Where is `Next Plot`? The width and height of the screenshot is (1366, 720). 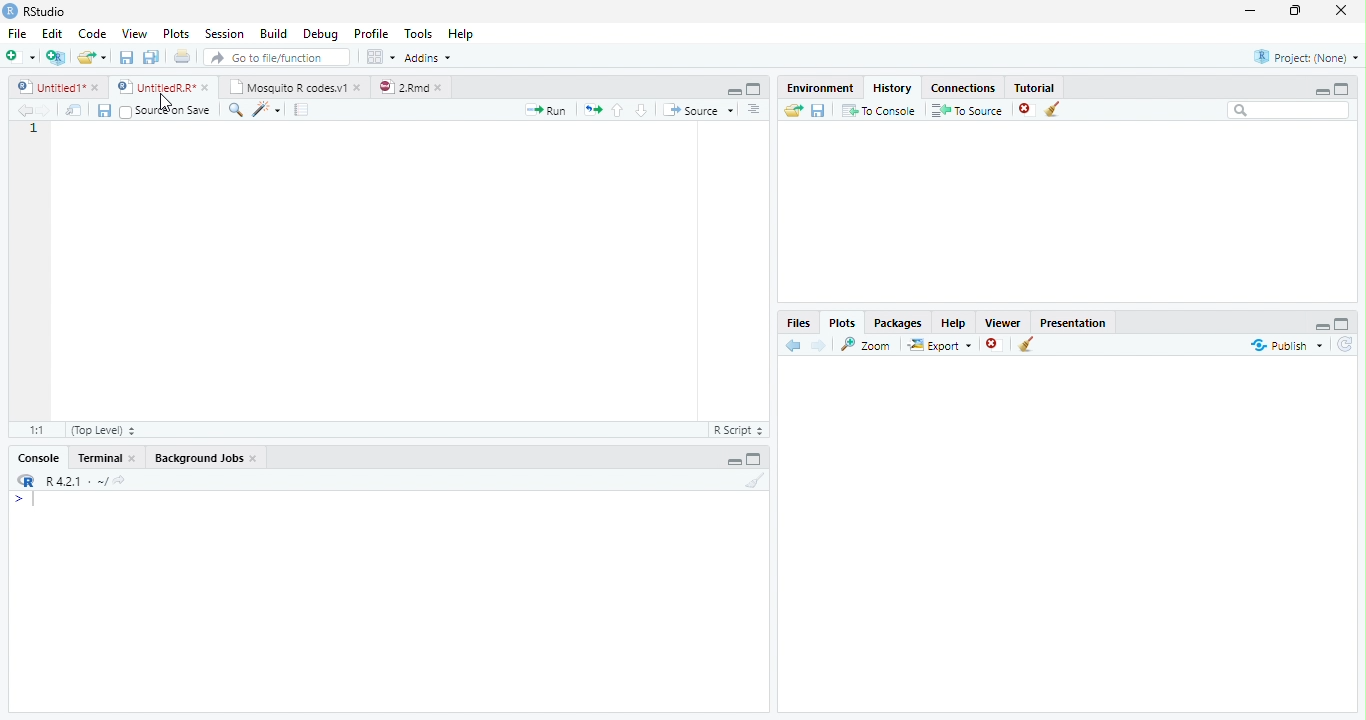 Next Plot is located at coordinates (820, 345).